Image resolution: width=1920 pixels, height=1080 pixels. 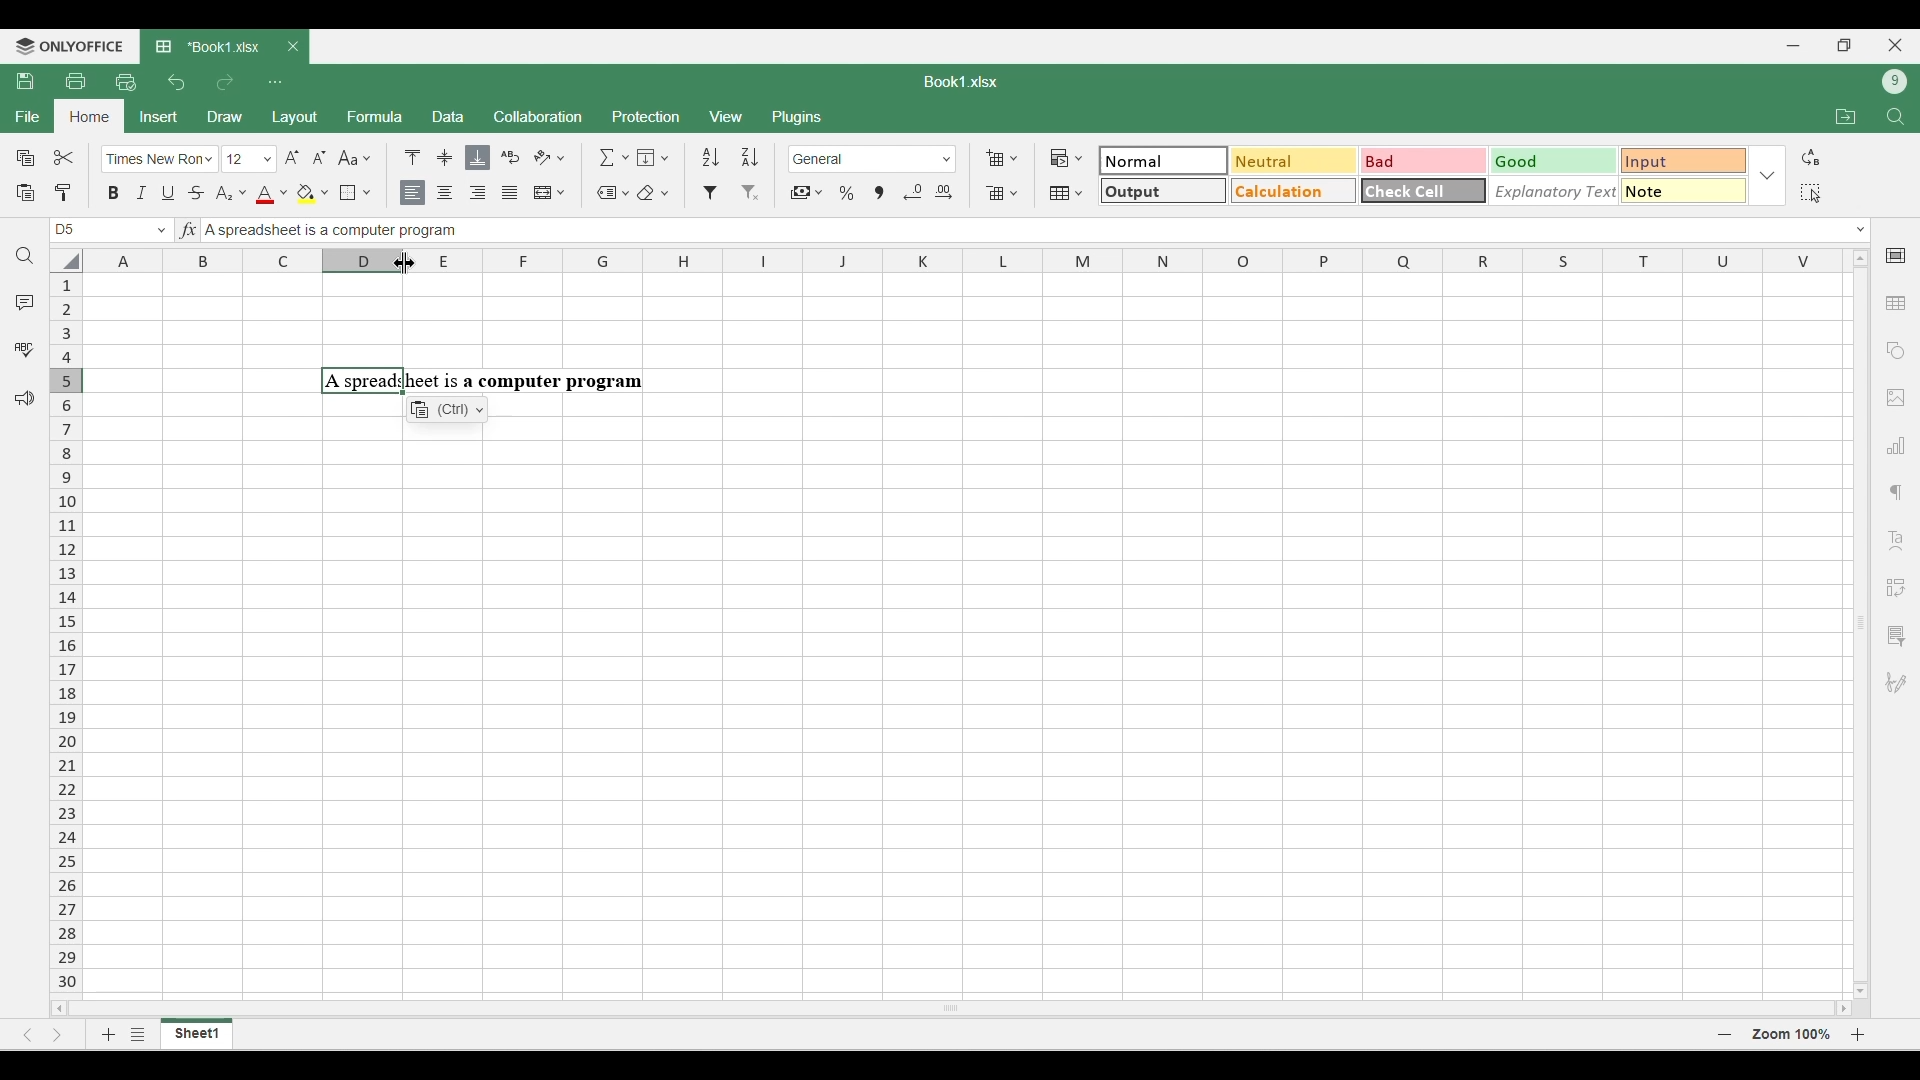 What do you see at coordinates (1861, 230) in the screenshot?
I see `Expand type space` at bounding box center [1861, 230].